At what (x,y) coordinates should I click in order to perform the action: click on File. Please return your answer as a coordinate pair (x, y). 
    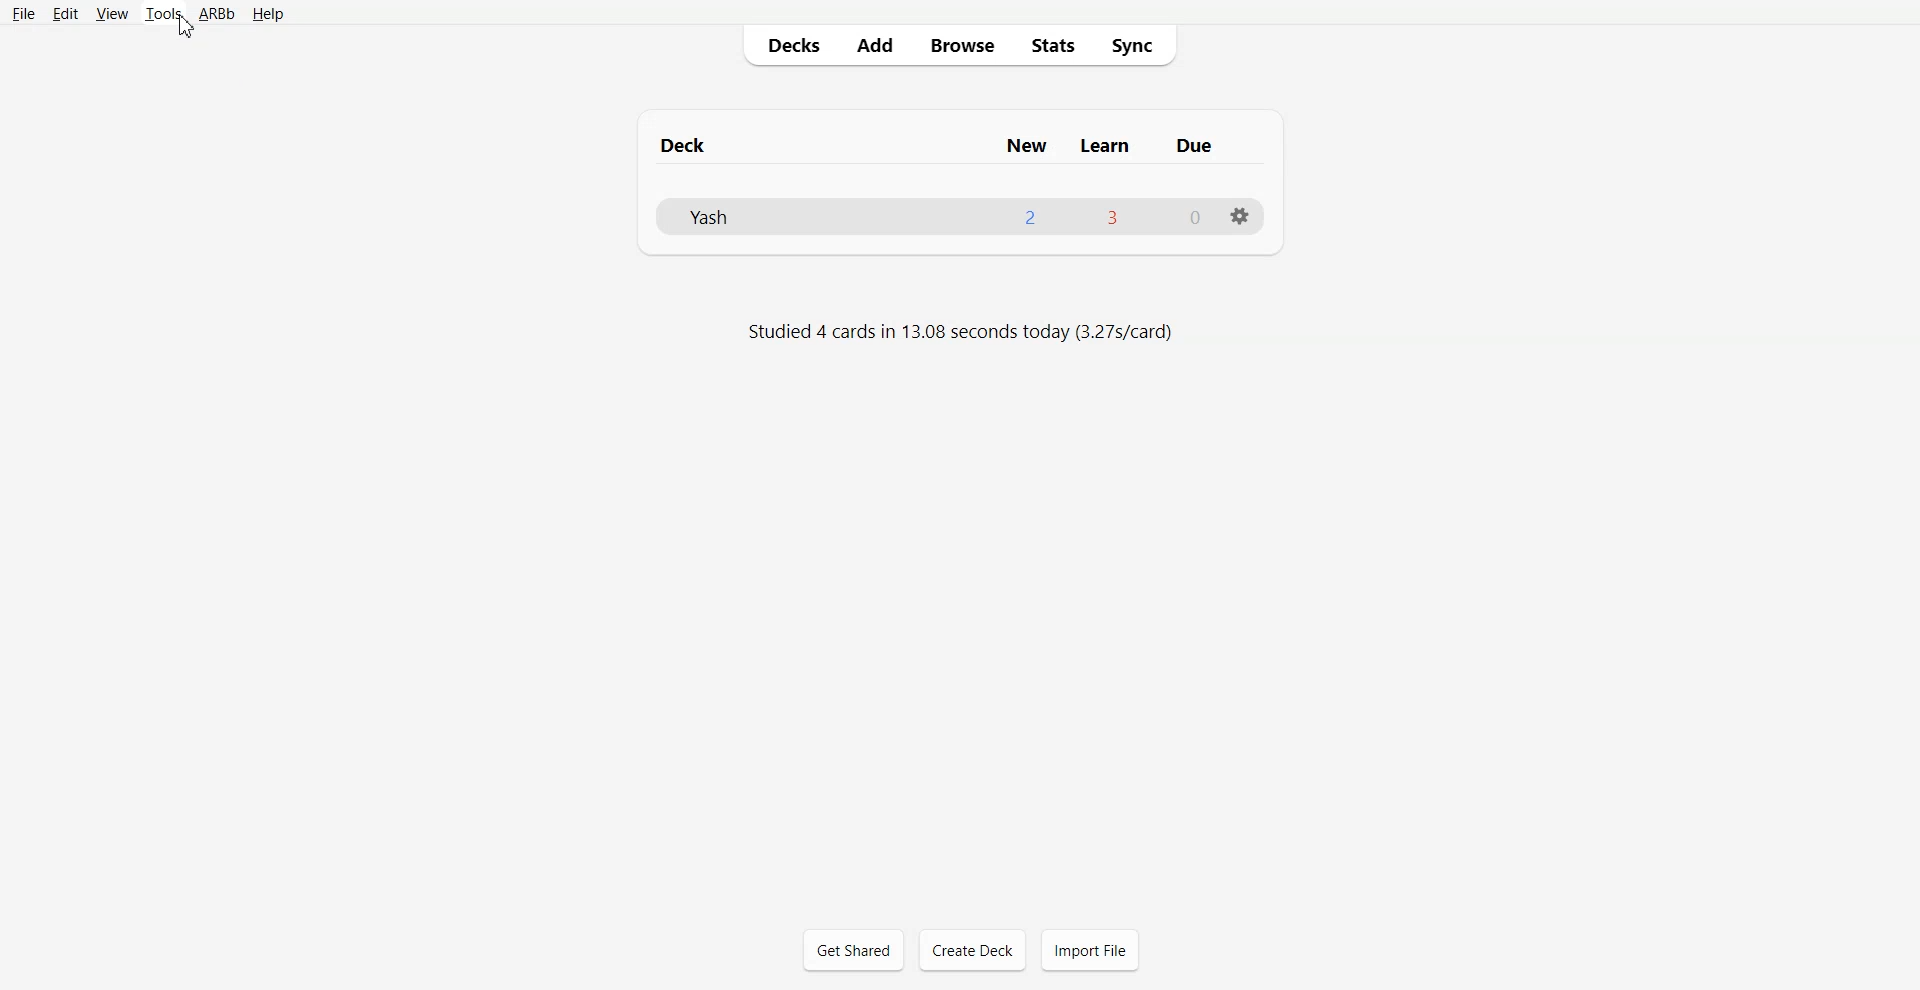
    Looking at the image, I should click on (24, 14).